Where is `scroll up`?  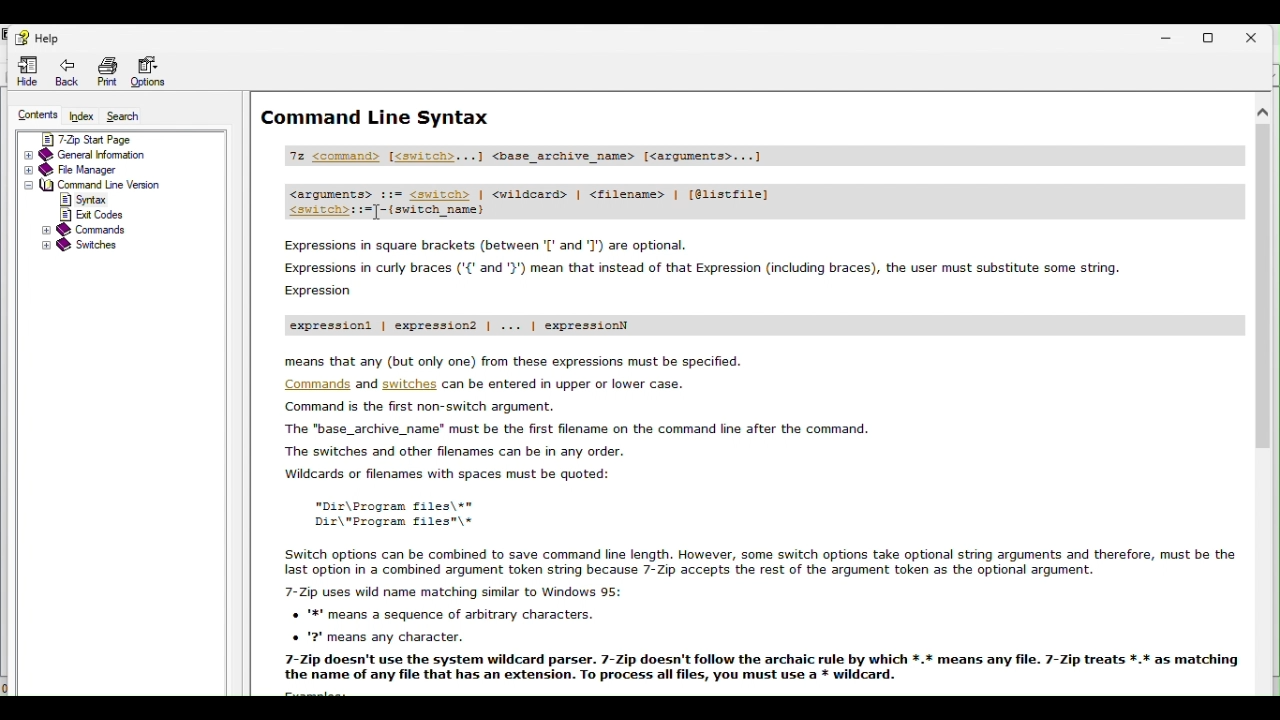
scroll up is located at coordinates (1255, 111).